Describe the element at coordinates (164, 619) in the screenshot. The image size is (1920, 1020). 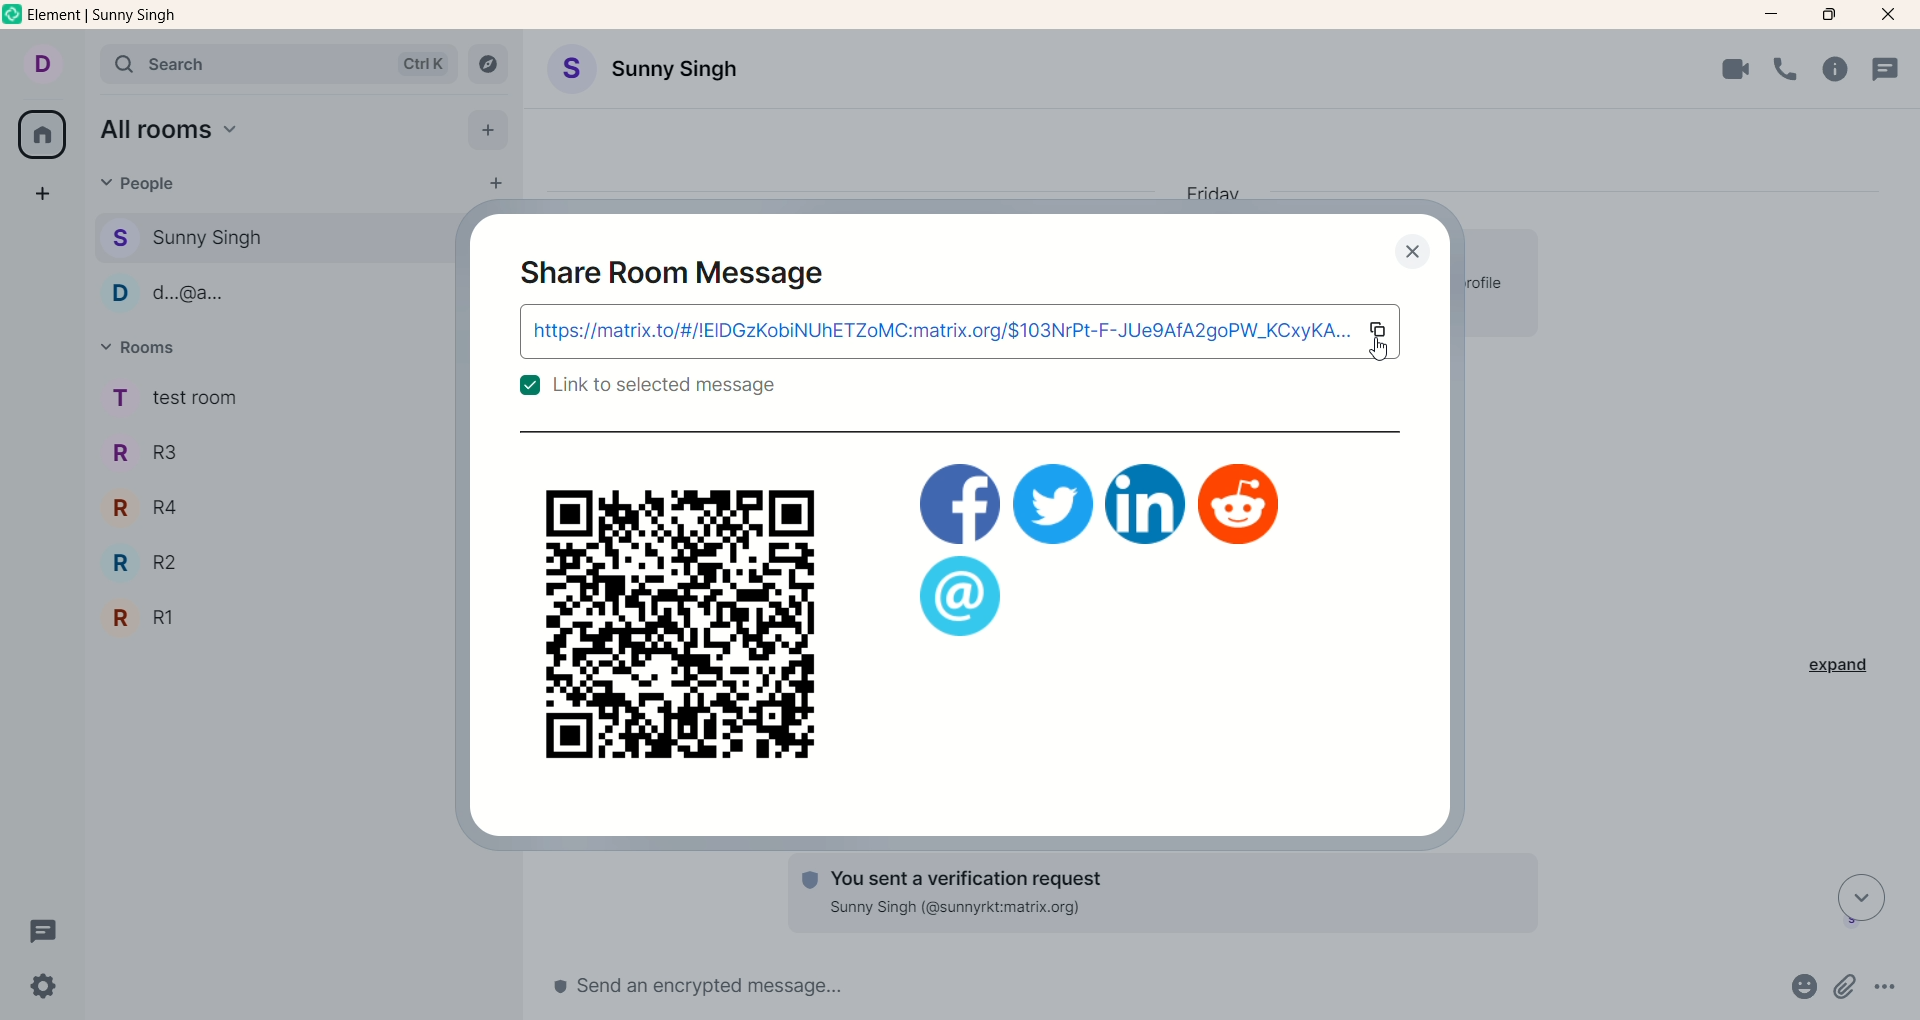
I see `R1` at that location.